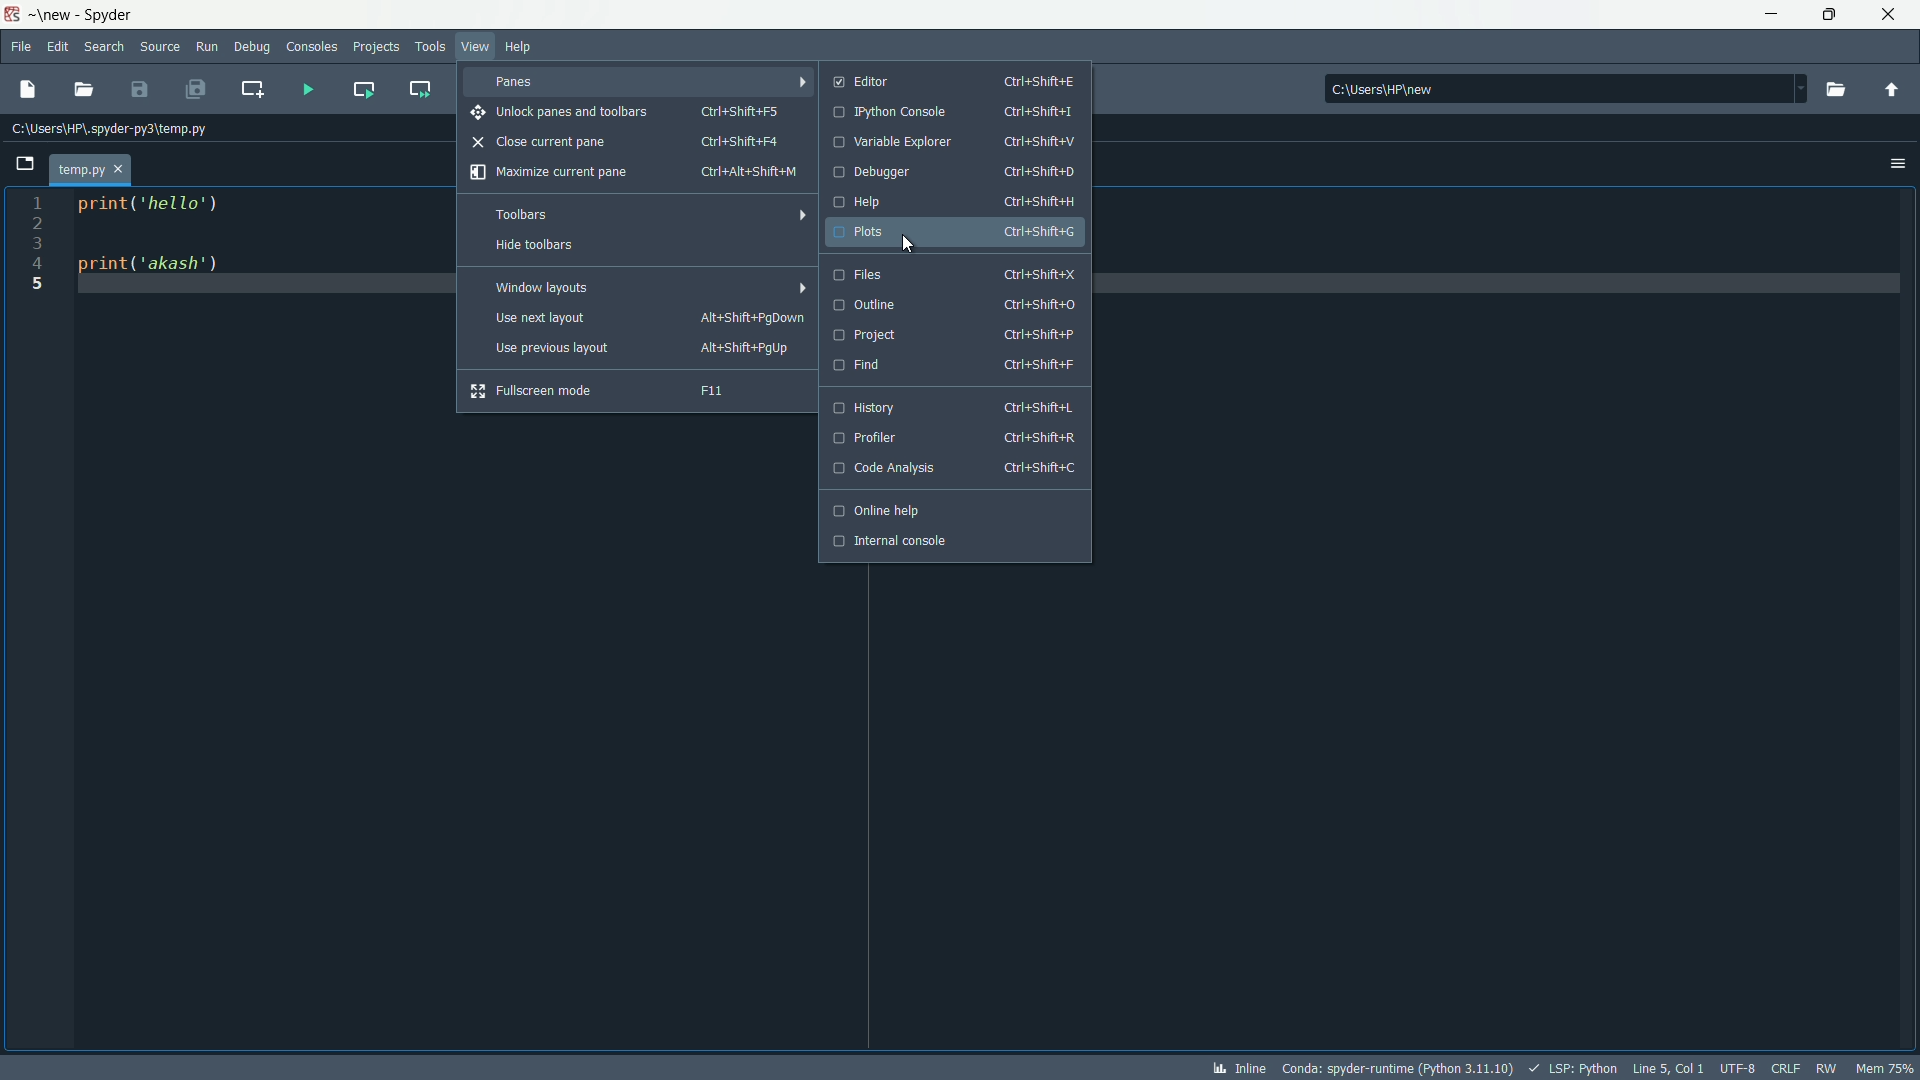  Describe the element at coordinates (117, 129) in the screenshot. I see `Current path` at that location.